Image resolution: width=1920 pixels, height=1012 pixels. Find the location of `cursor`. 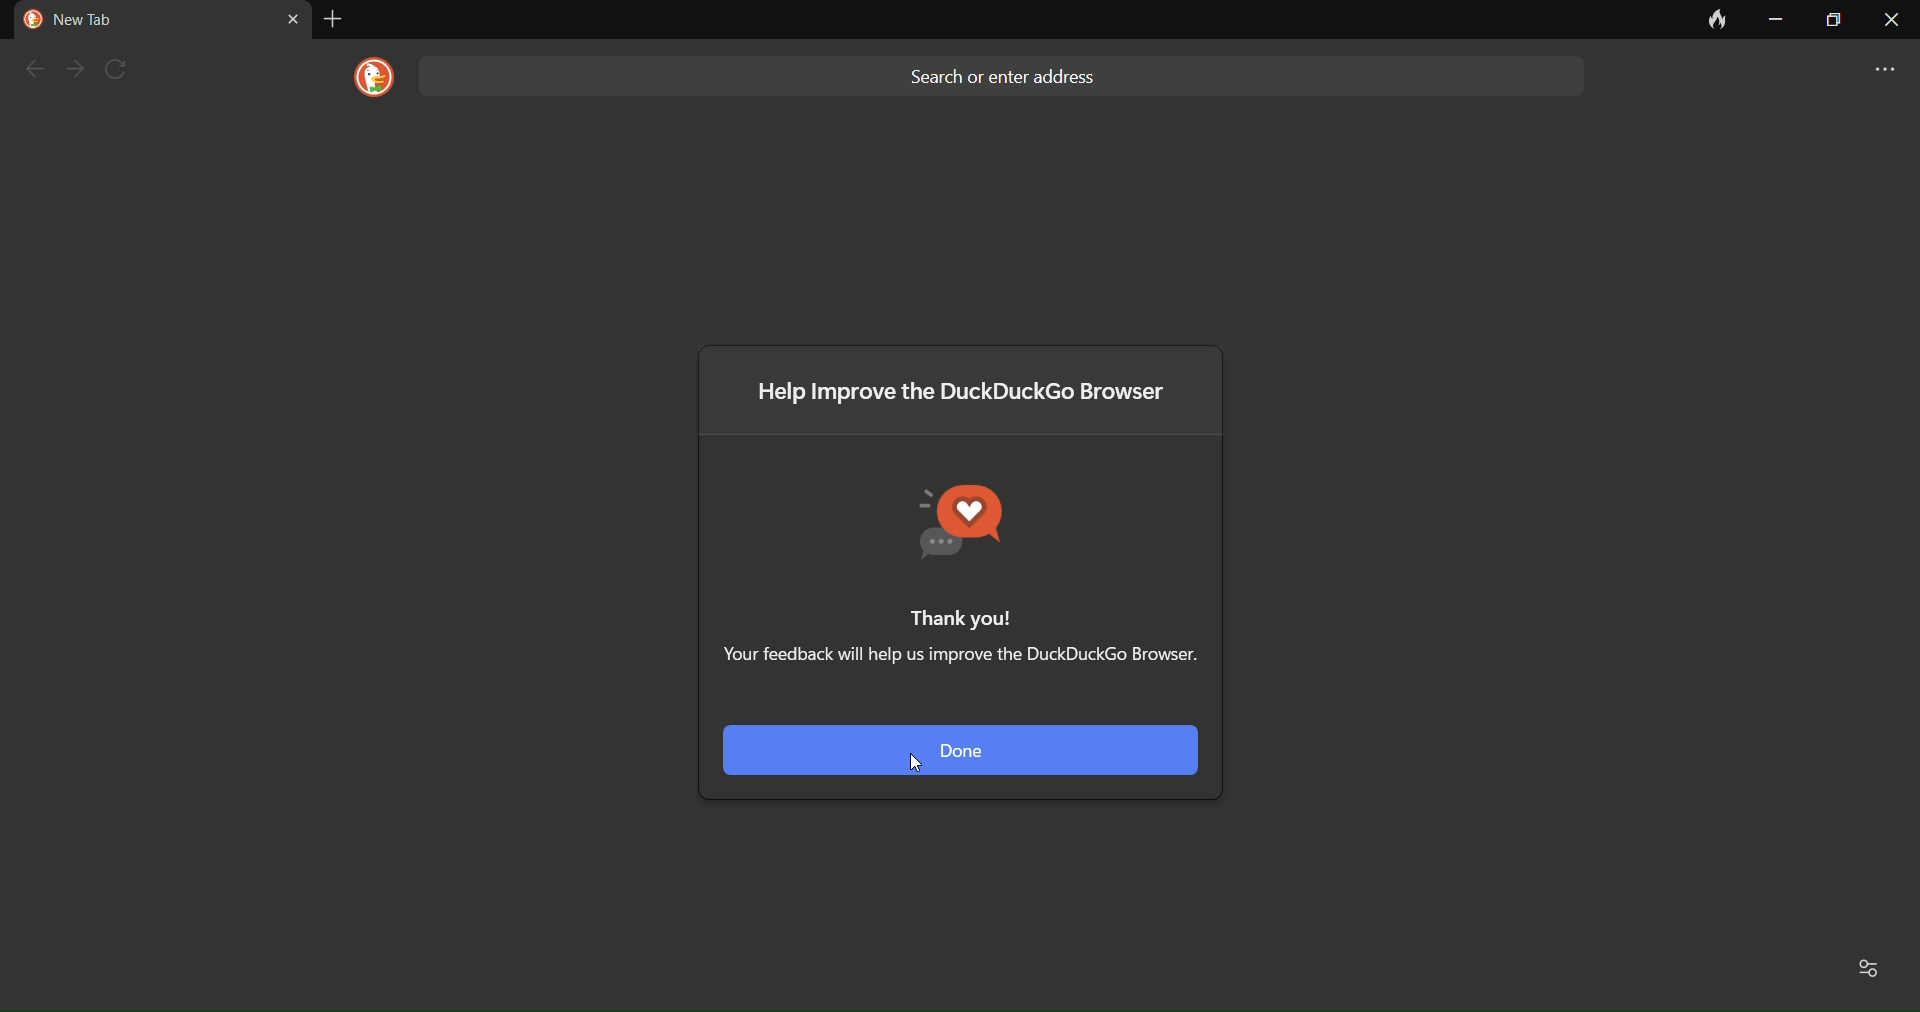

cursor is located at coordinates (908, 761).